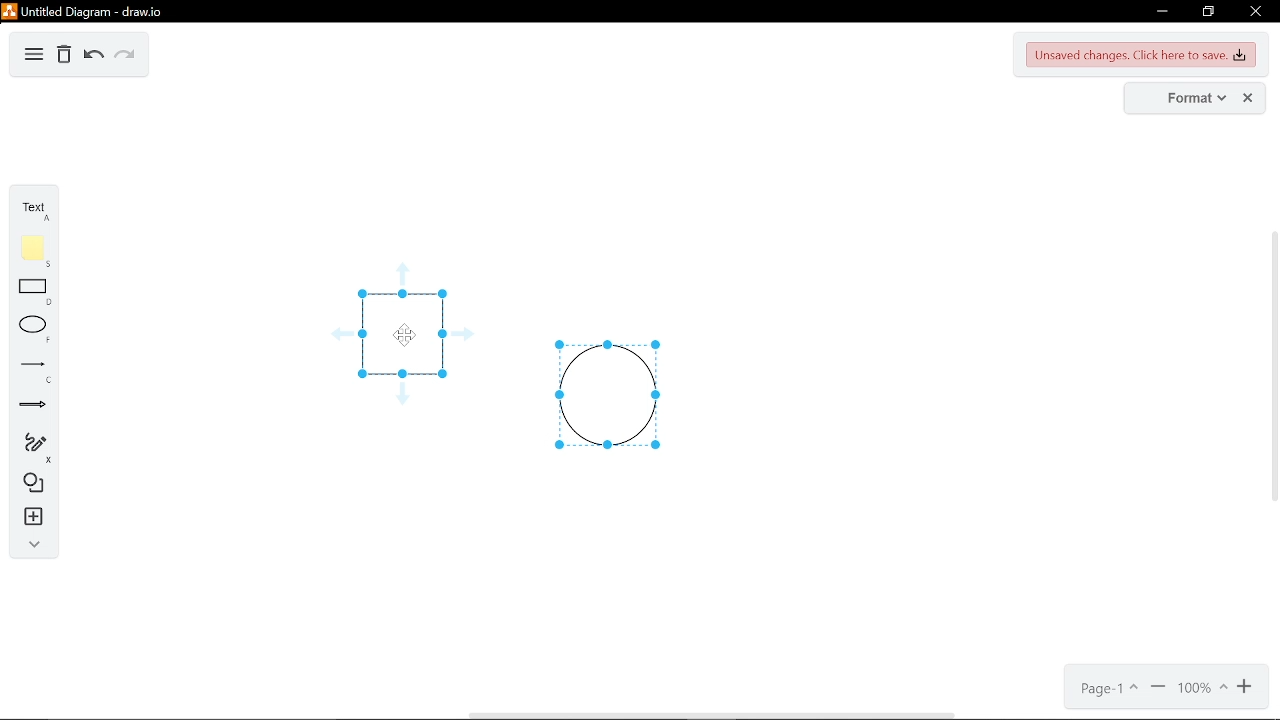 This screenshot has height=720, width=1280. Describe the element at coordinates (1248, 98) in the screenshot. I see `close` at that location.